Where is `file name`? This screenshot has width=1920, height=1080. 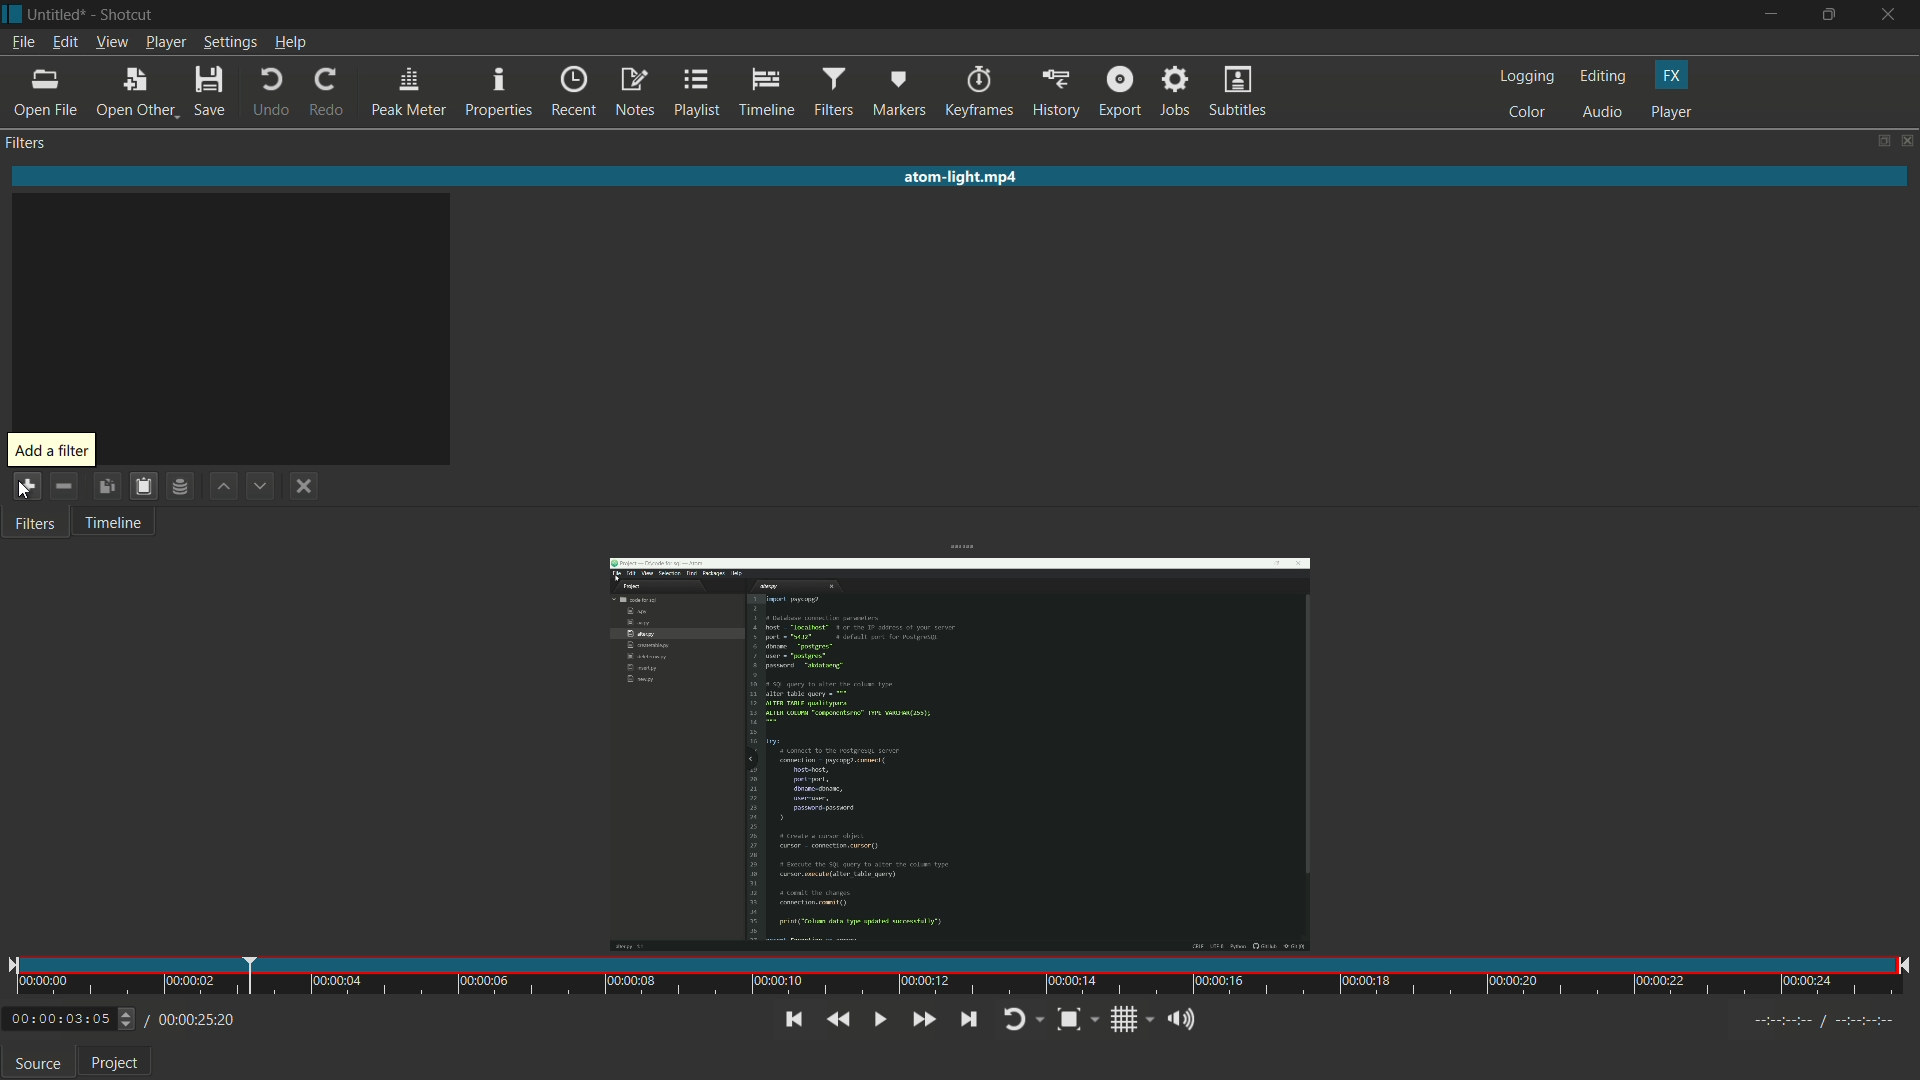 file name is located at coordinates (56, 14).